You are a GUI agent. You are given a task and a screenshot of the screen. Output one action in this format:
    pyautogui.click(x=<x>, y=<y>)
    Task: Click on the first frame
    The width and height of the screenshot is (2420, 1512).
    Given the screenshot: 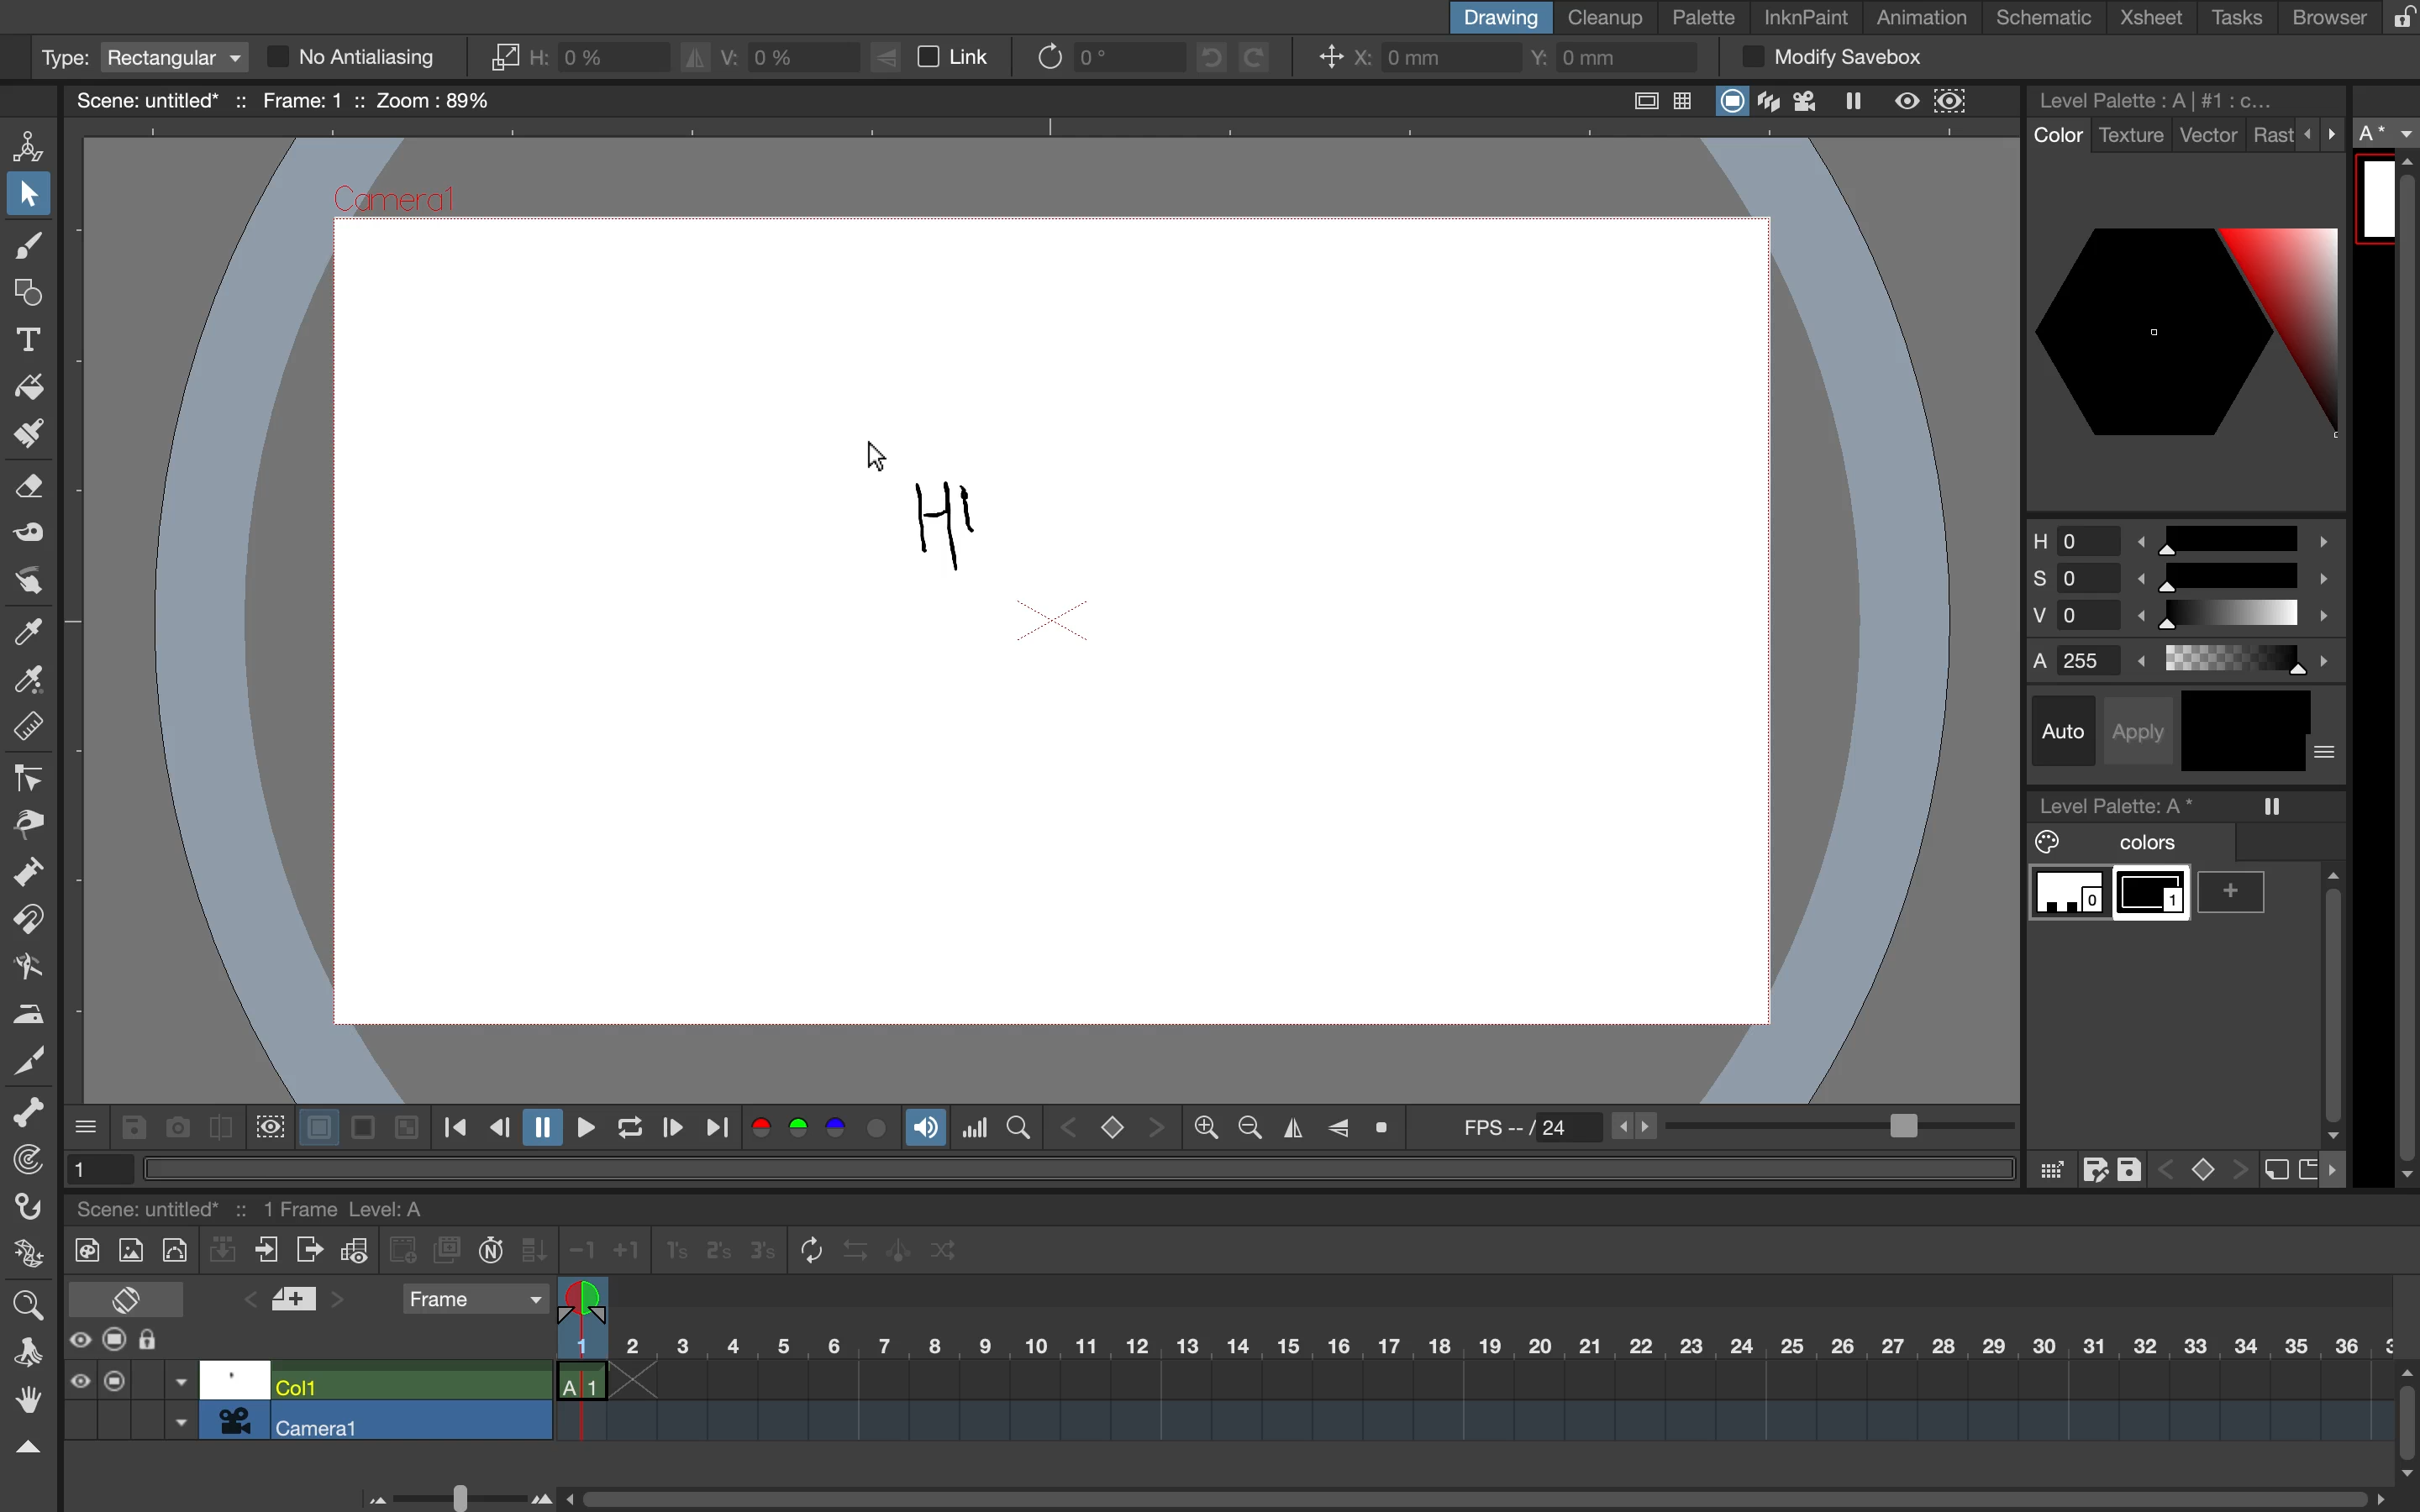 What is the action you would take?
    pyautogui.click(x=456, y=1129)
    